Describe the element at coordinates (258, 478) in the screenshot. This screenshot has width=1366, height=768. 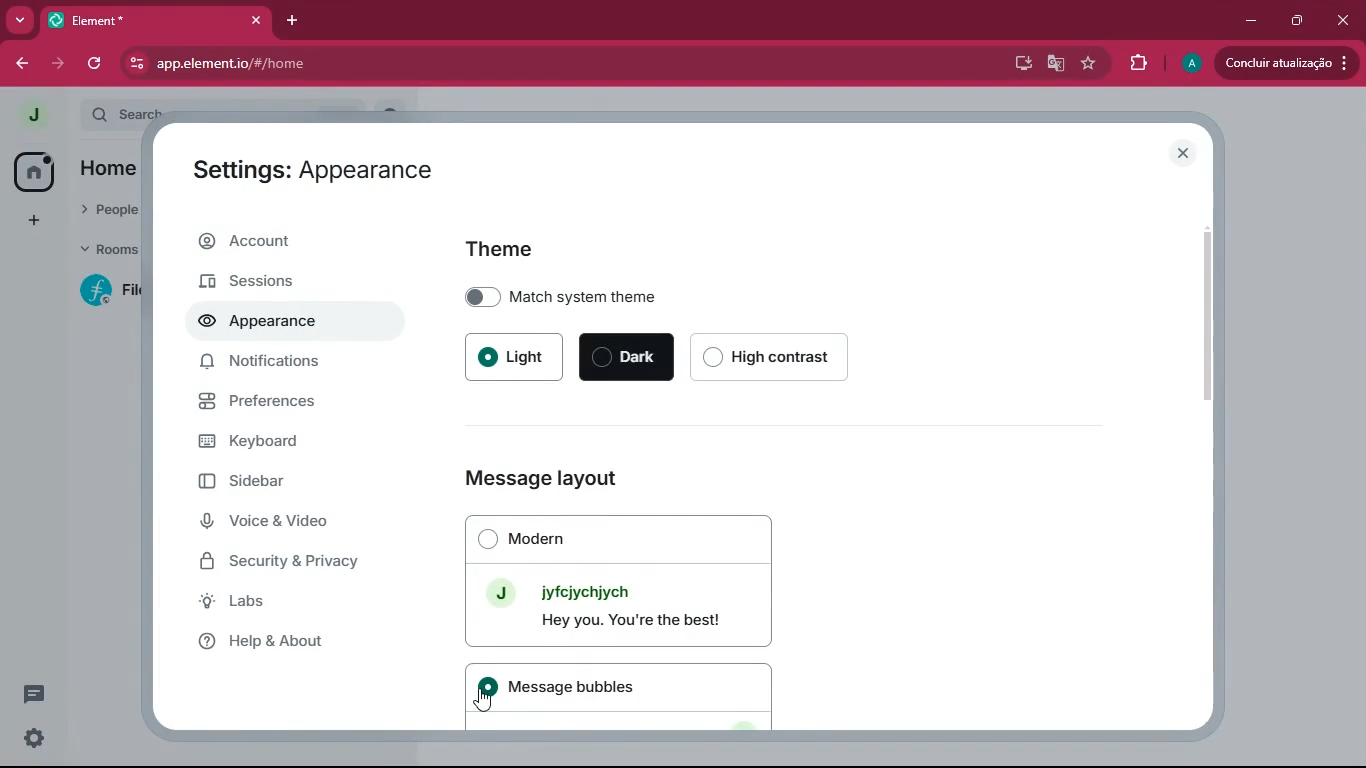
I see `Sidebar` at that location.